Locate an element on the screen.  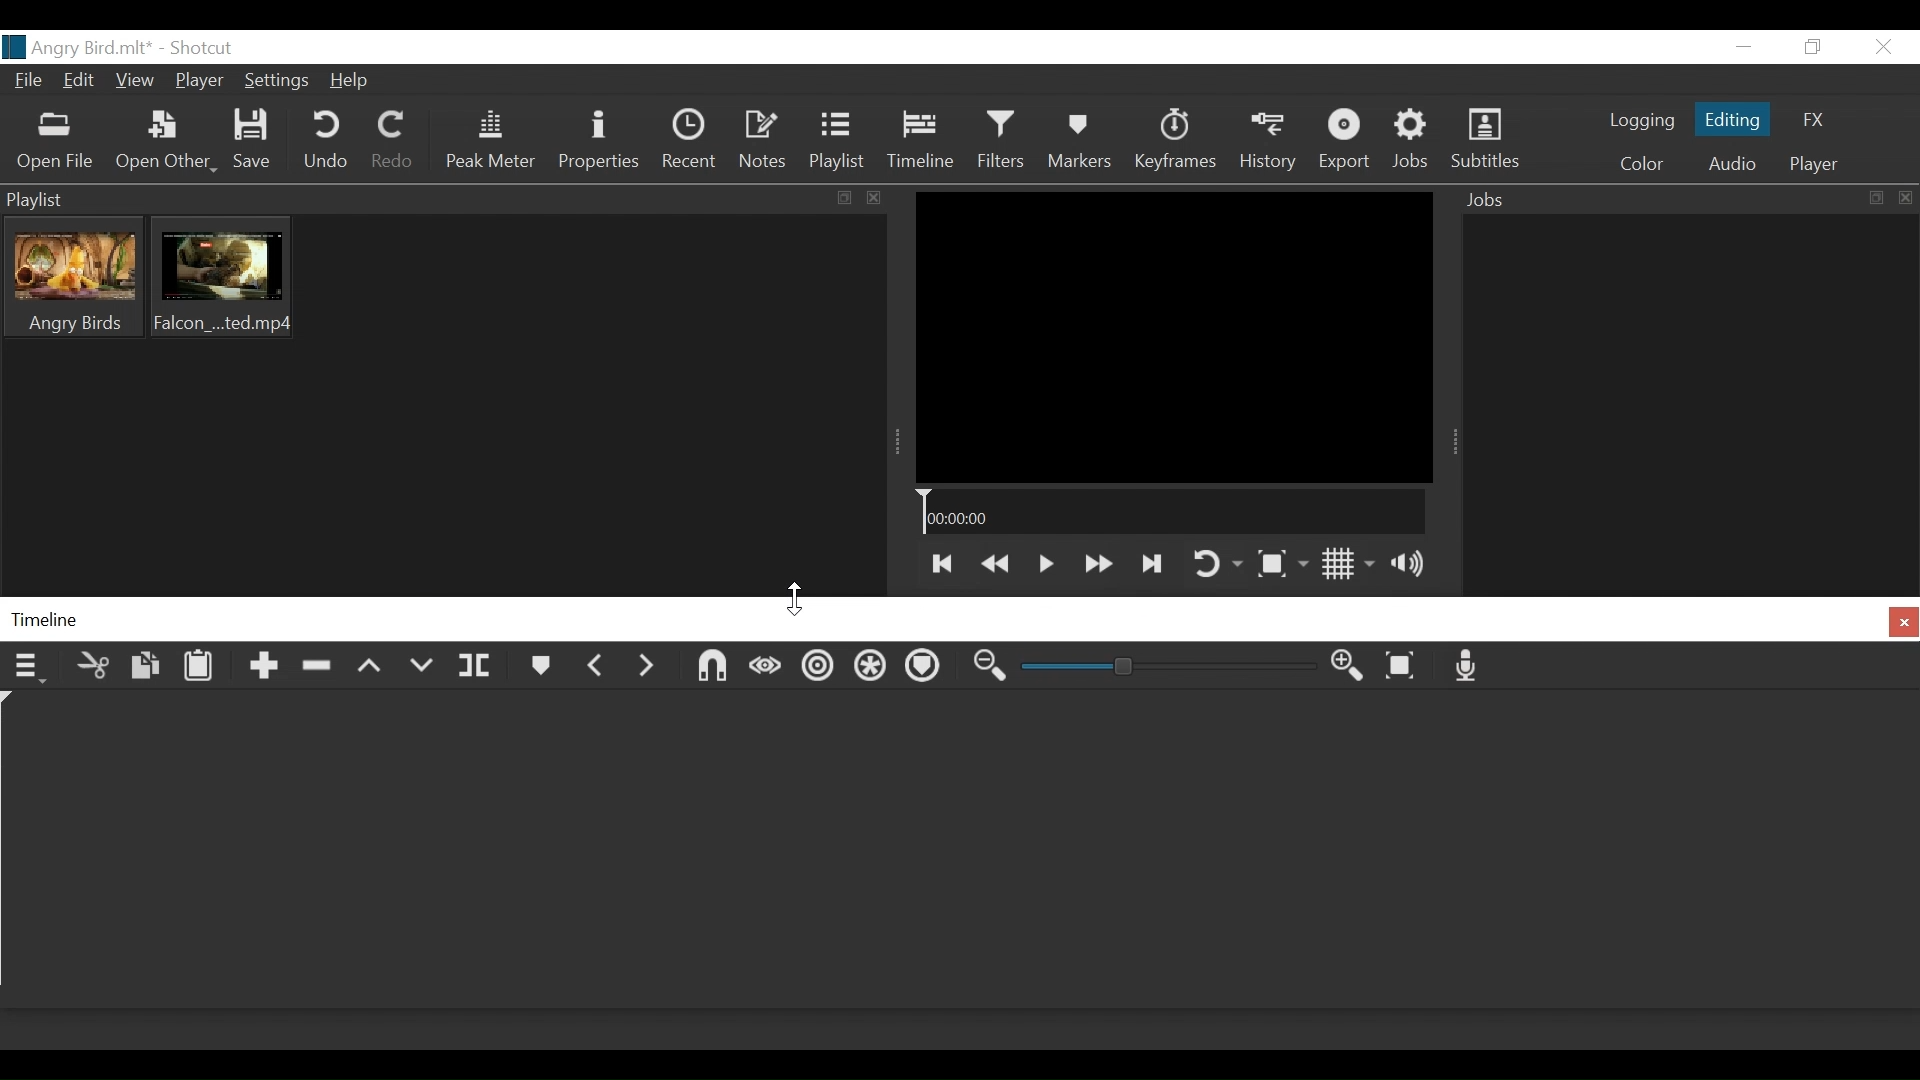
Timeline menu is located at coordinates (29, 668).